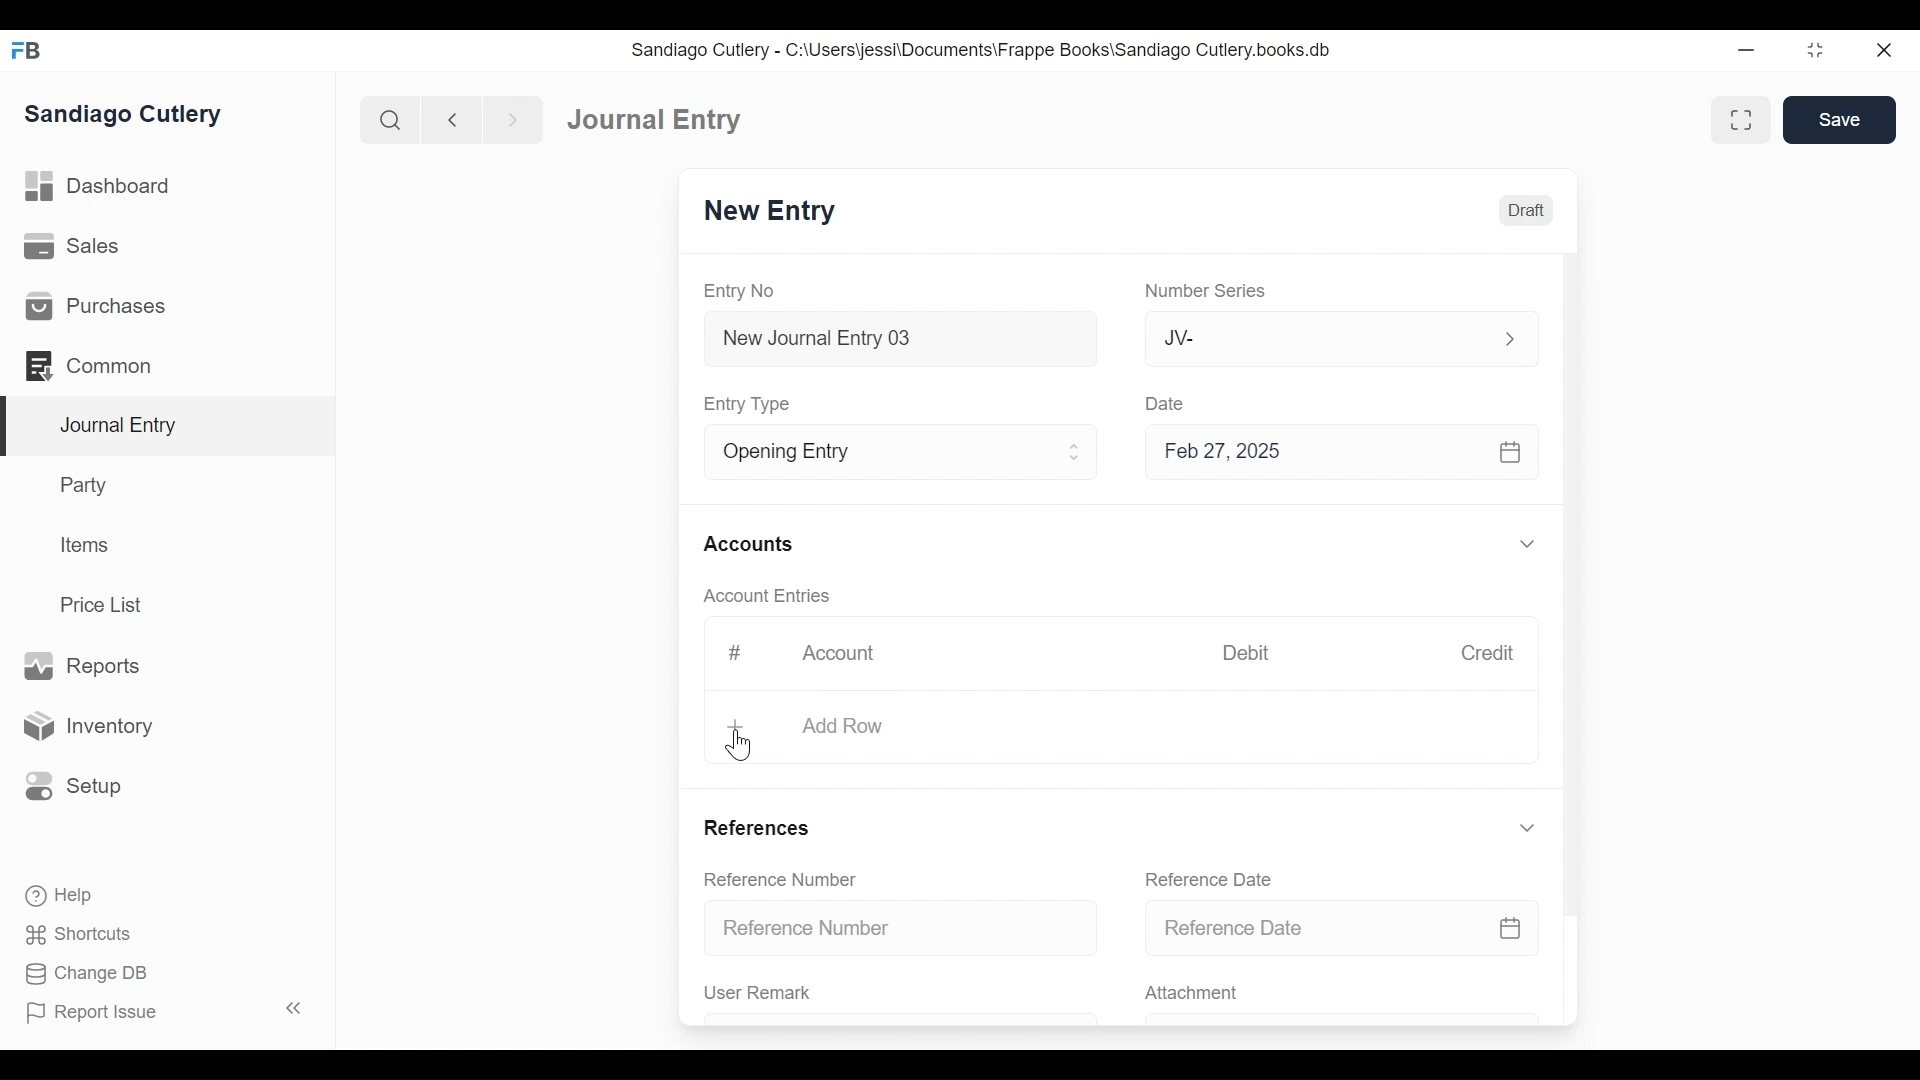 This screenshot has width=1920, height=1080. What do you see at coordinates (85, 974) in the screenshot?
I see `Change DB` at bounding box center [85, 974].